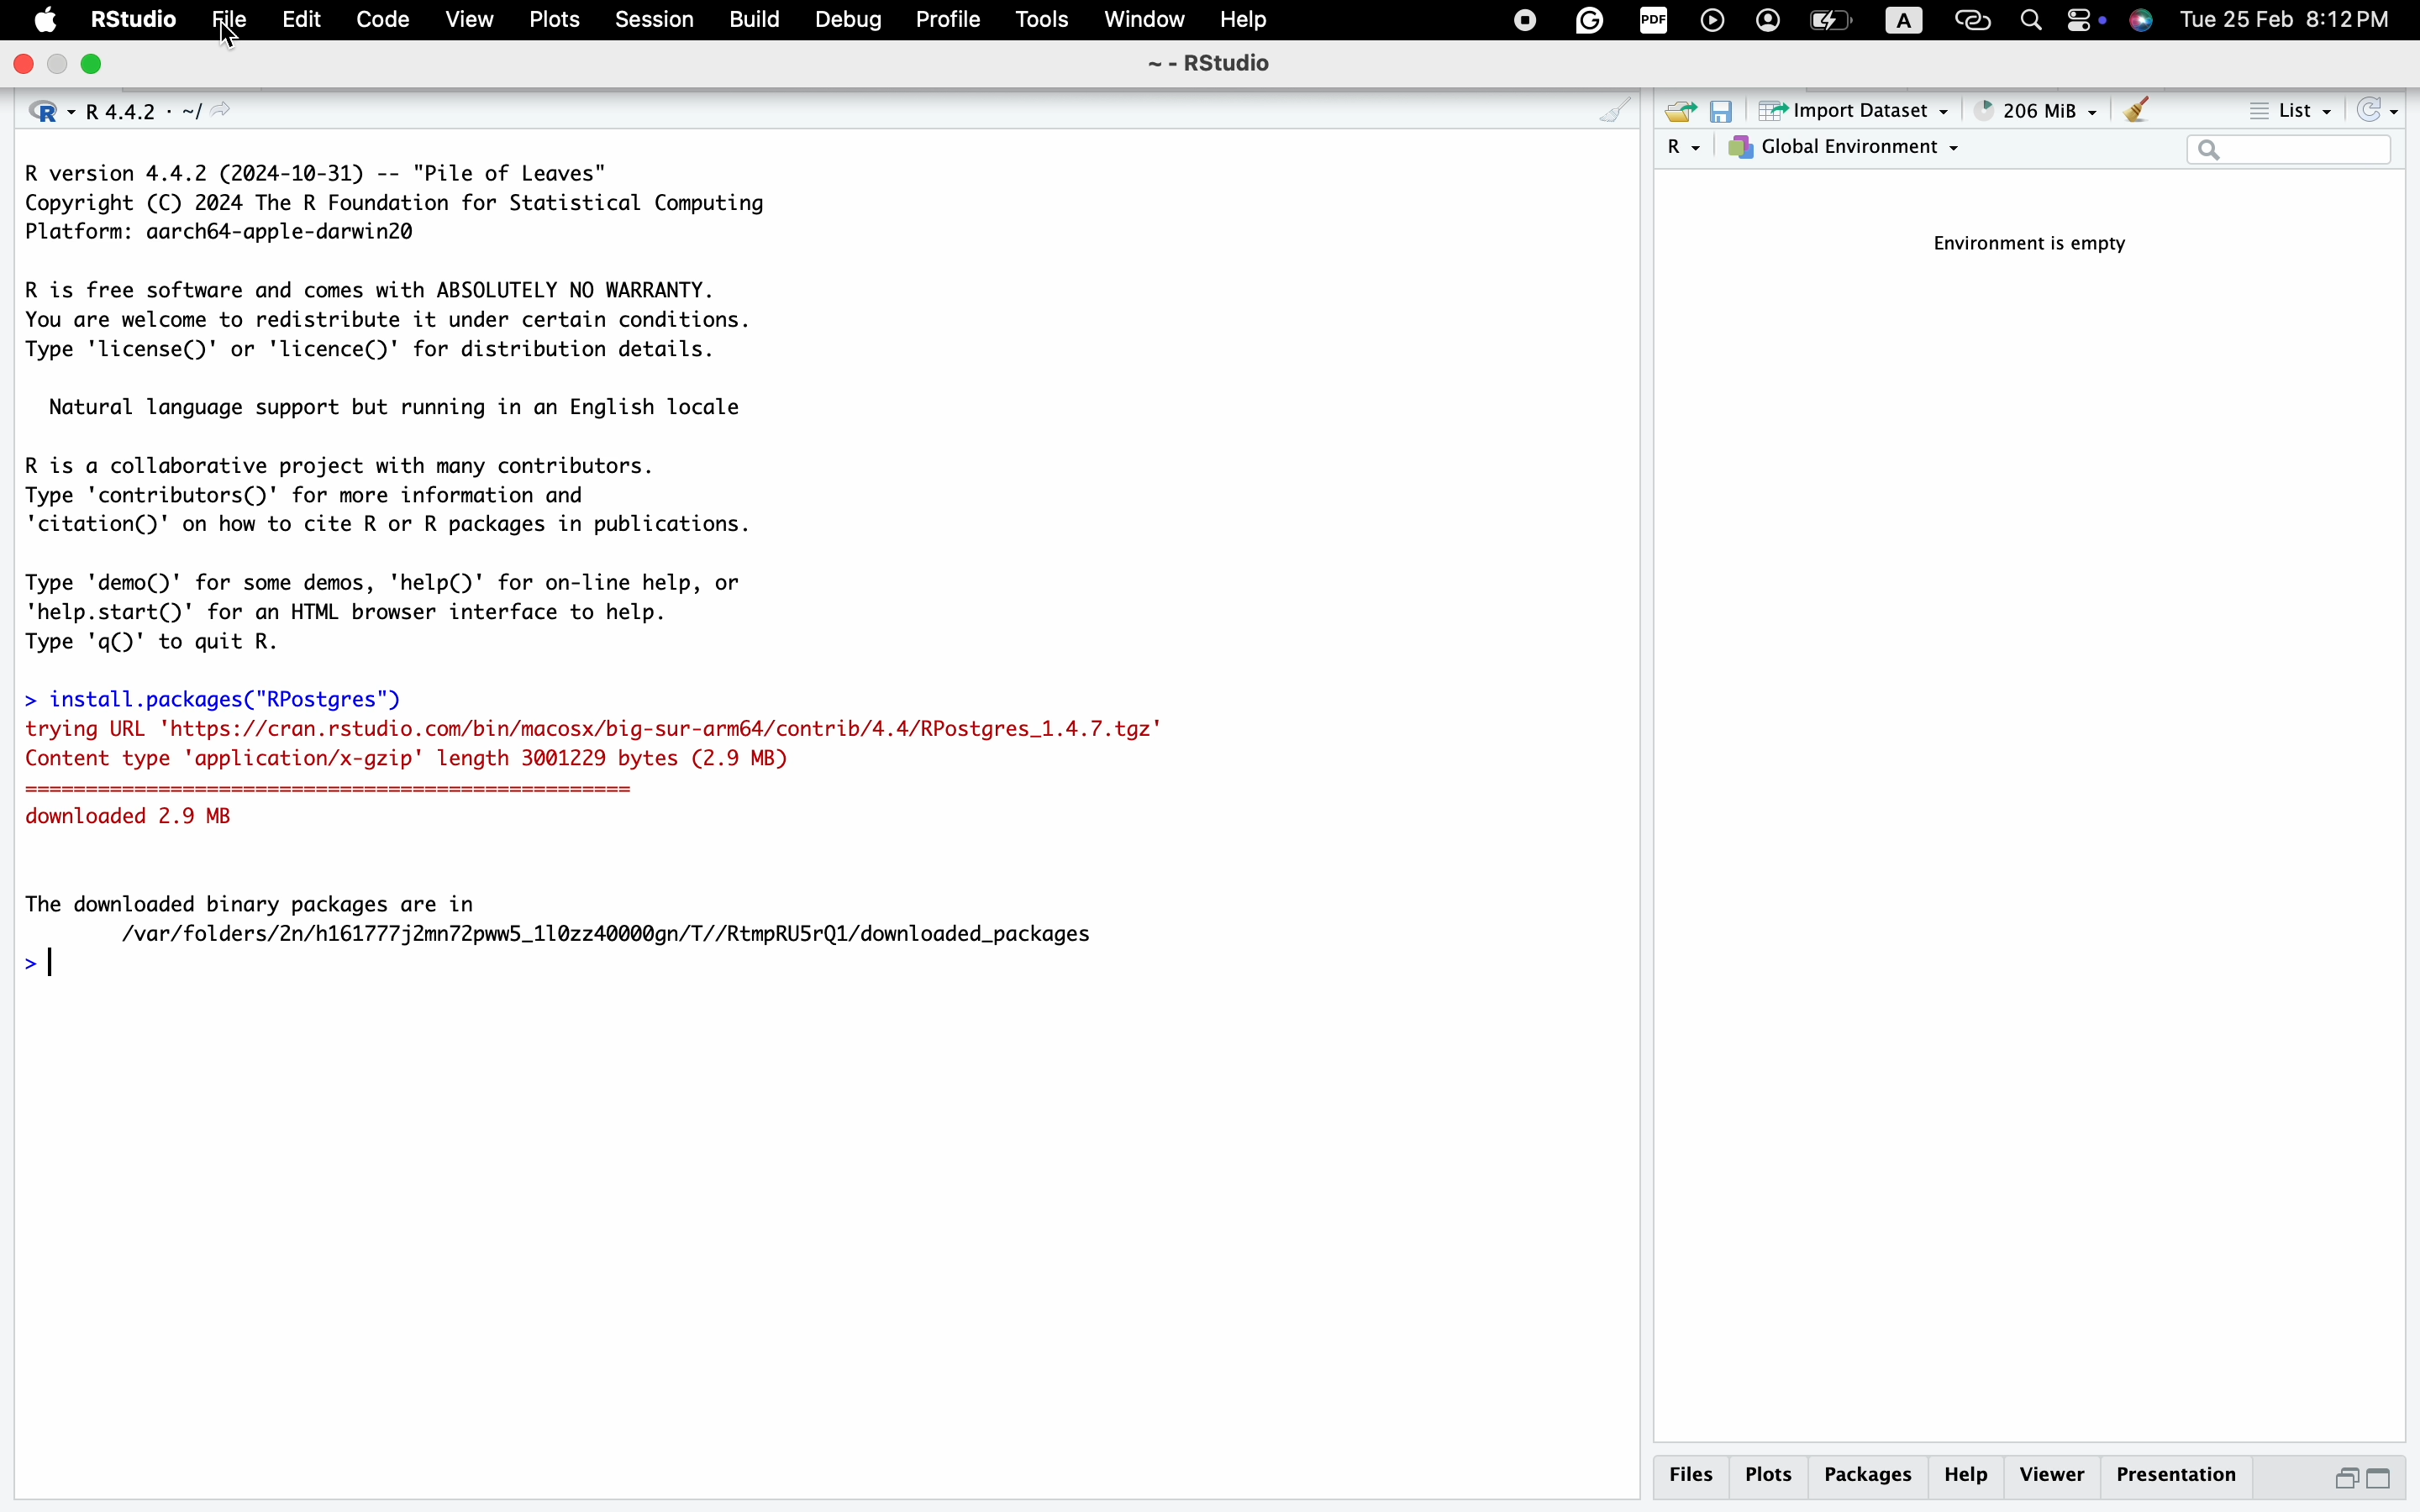  I want to click on Tue 25 Feb 8:12PM, so click(2299, 22).